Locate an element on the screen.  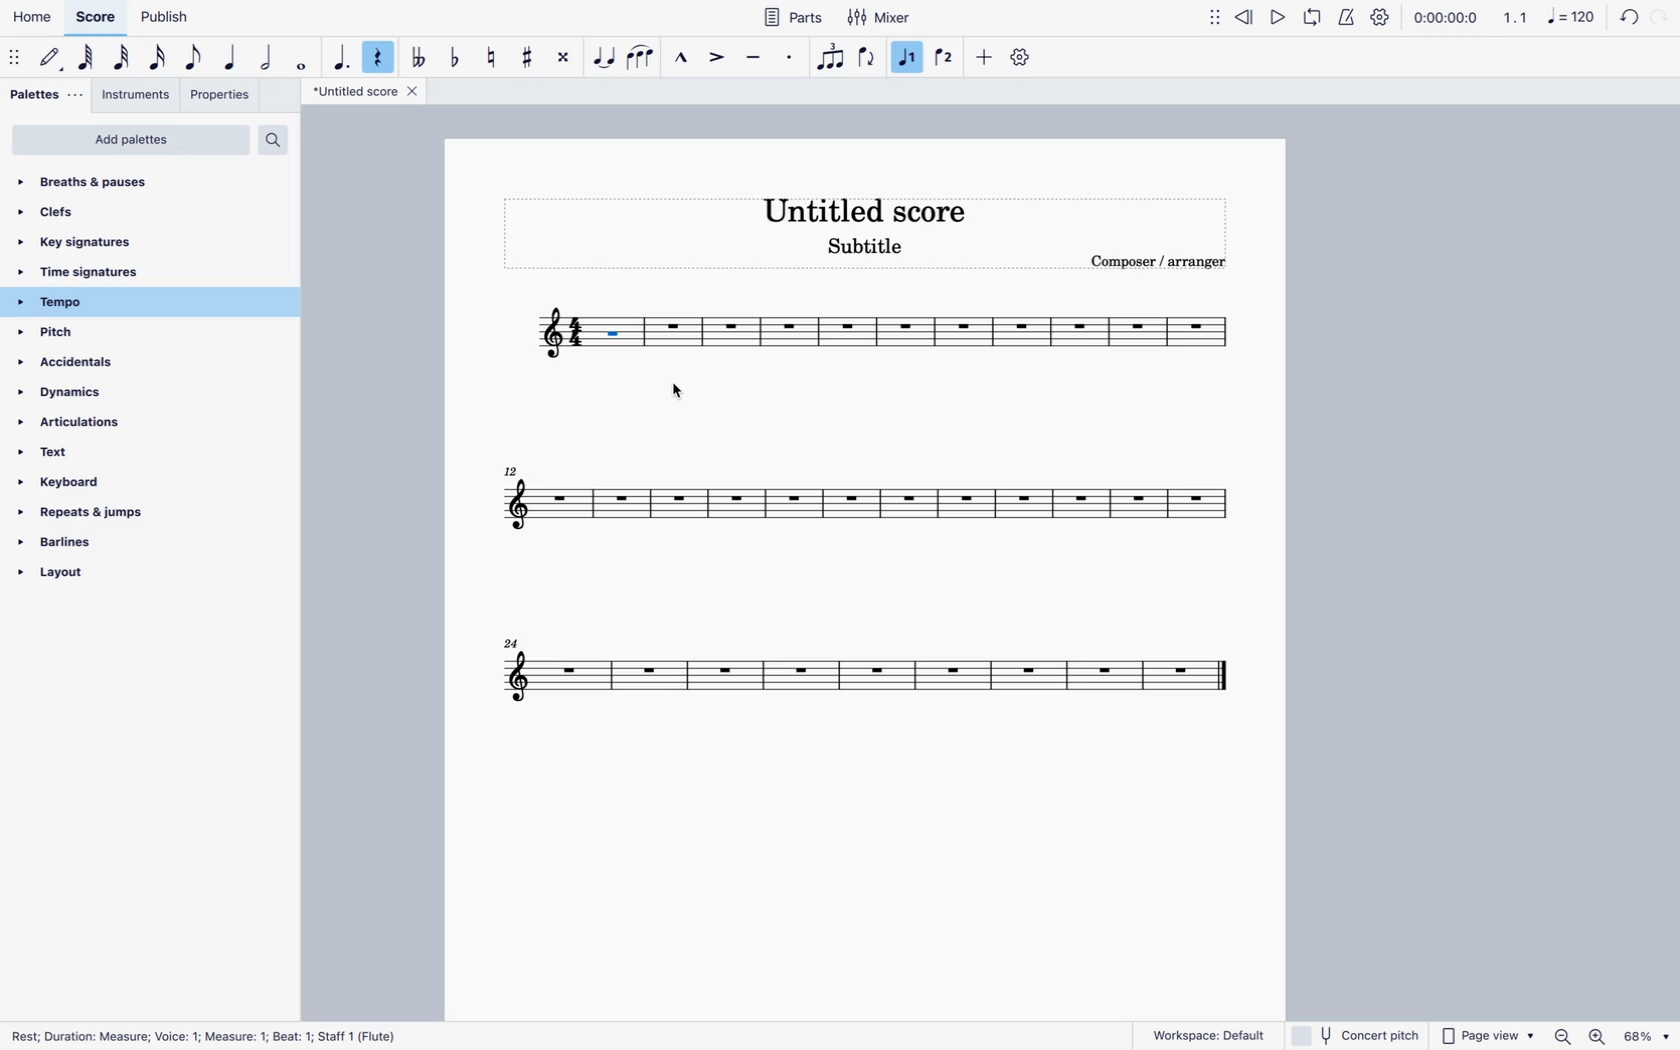
Rest; Duration: Measure; Voice: 1; Measure: 1; Beat: 1; Staff 1 (Flute) is located at coordinates (216, 1037).